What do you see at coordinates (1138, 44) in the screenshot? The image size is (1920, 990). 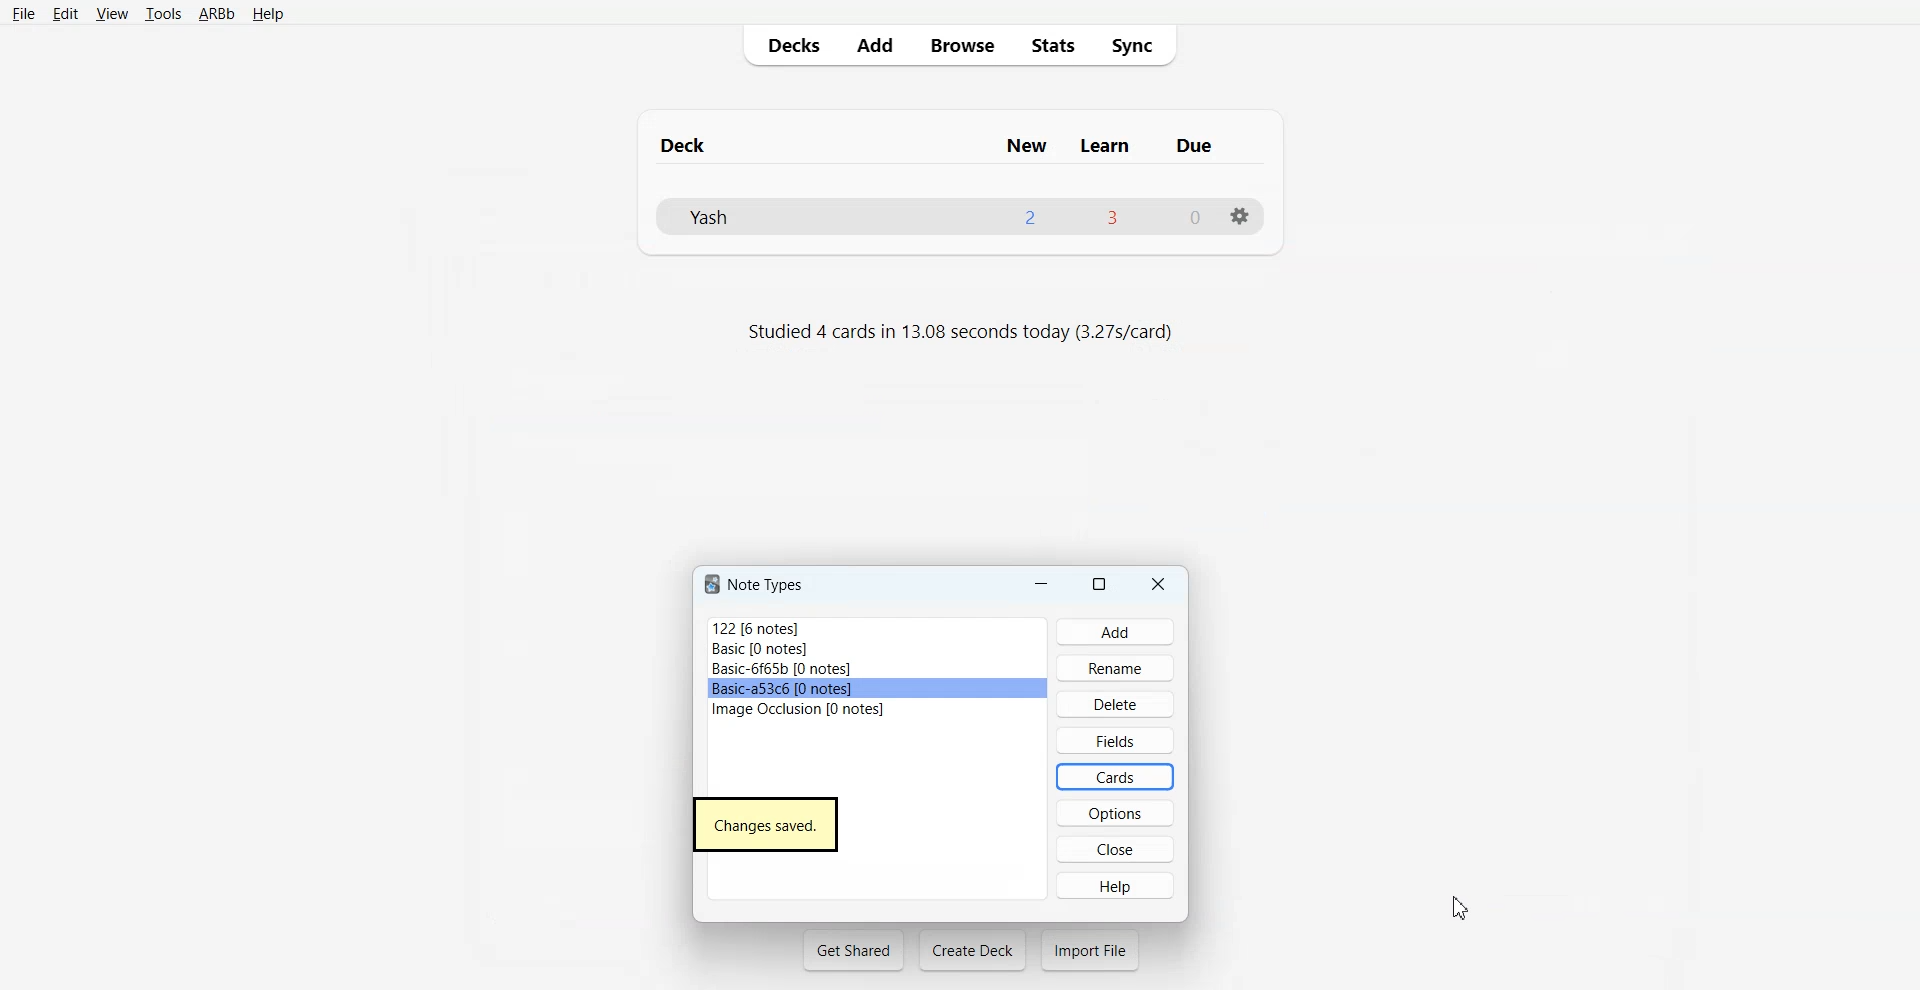 I see `Sync` at bounding box center [1138, 44].